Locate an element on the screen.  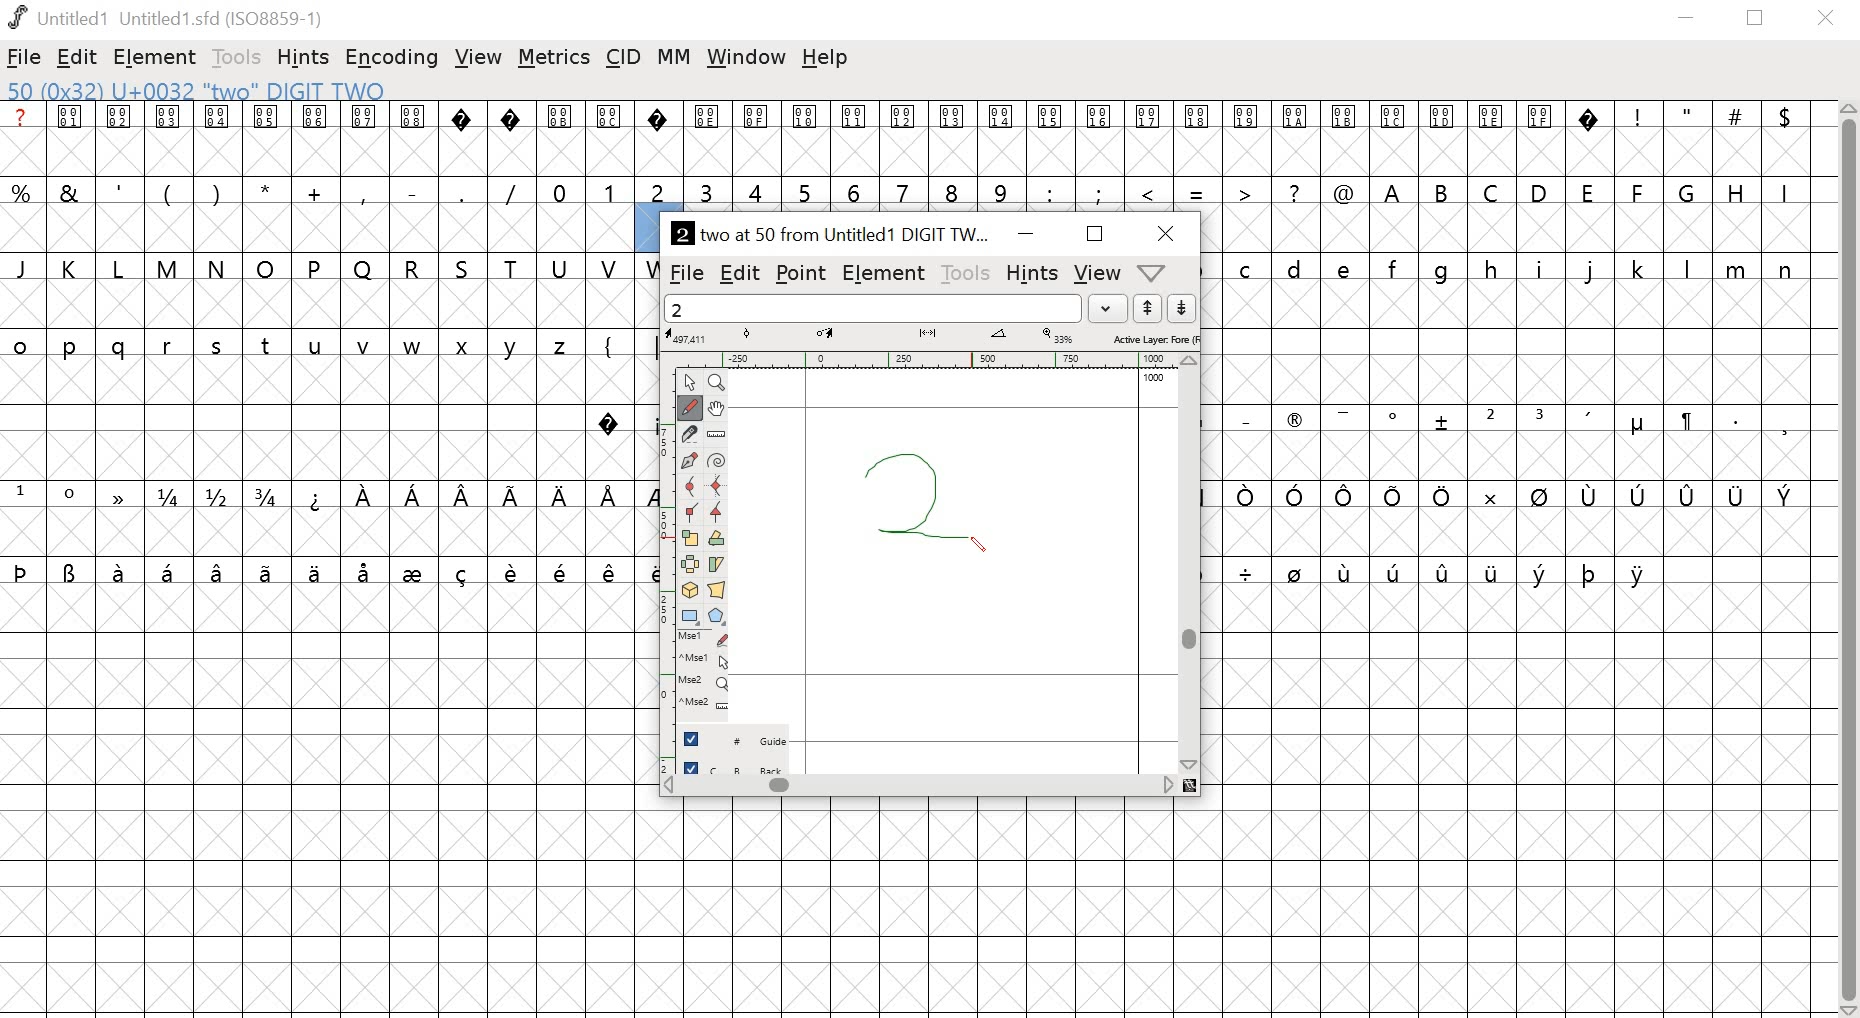
rotate is located at coordinates (716, 538).